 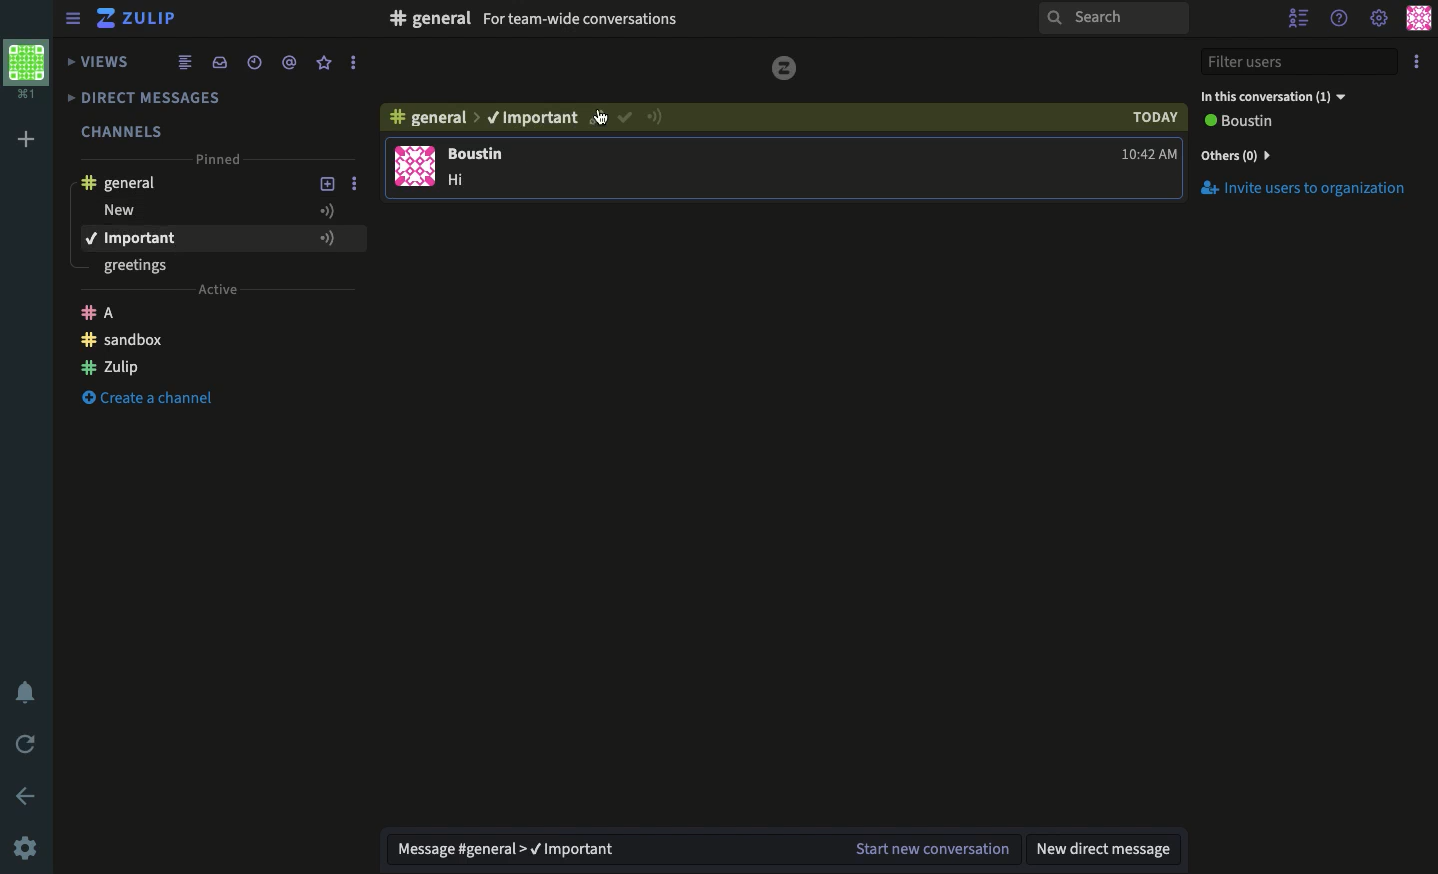 I want to click on Filter users, so click(x=1300, y=60).